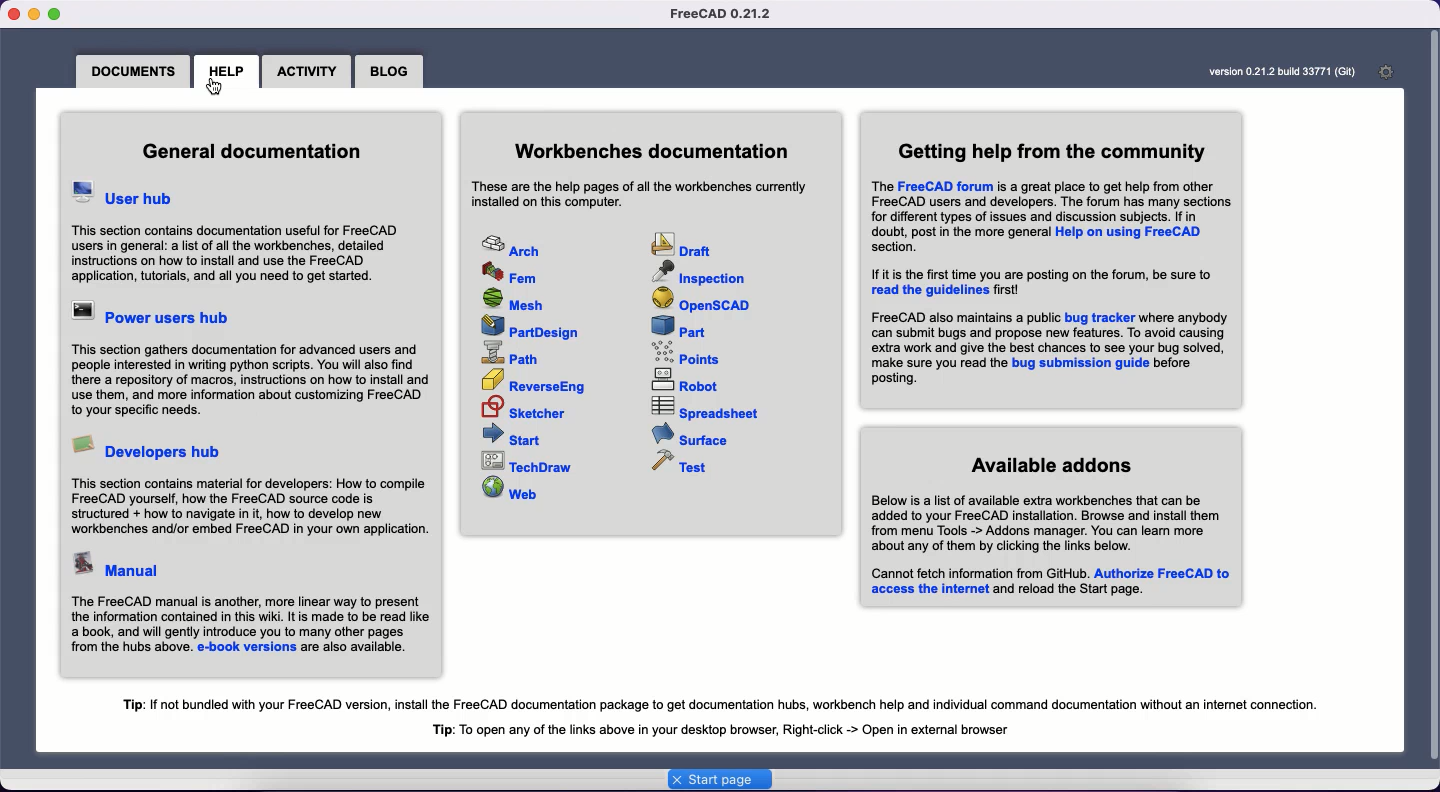  What do you see at coordinates (730, 703) in the screenshot?
I see `Tip` at bounding box center [730, 703].